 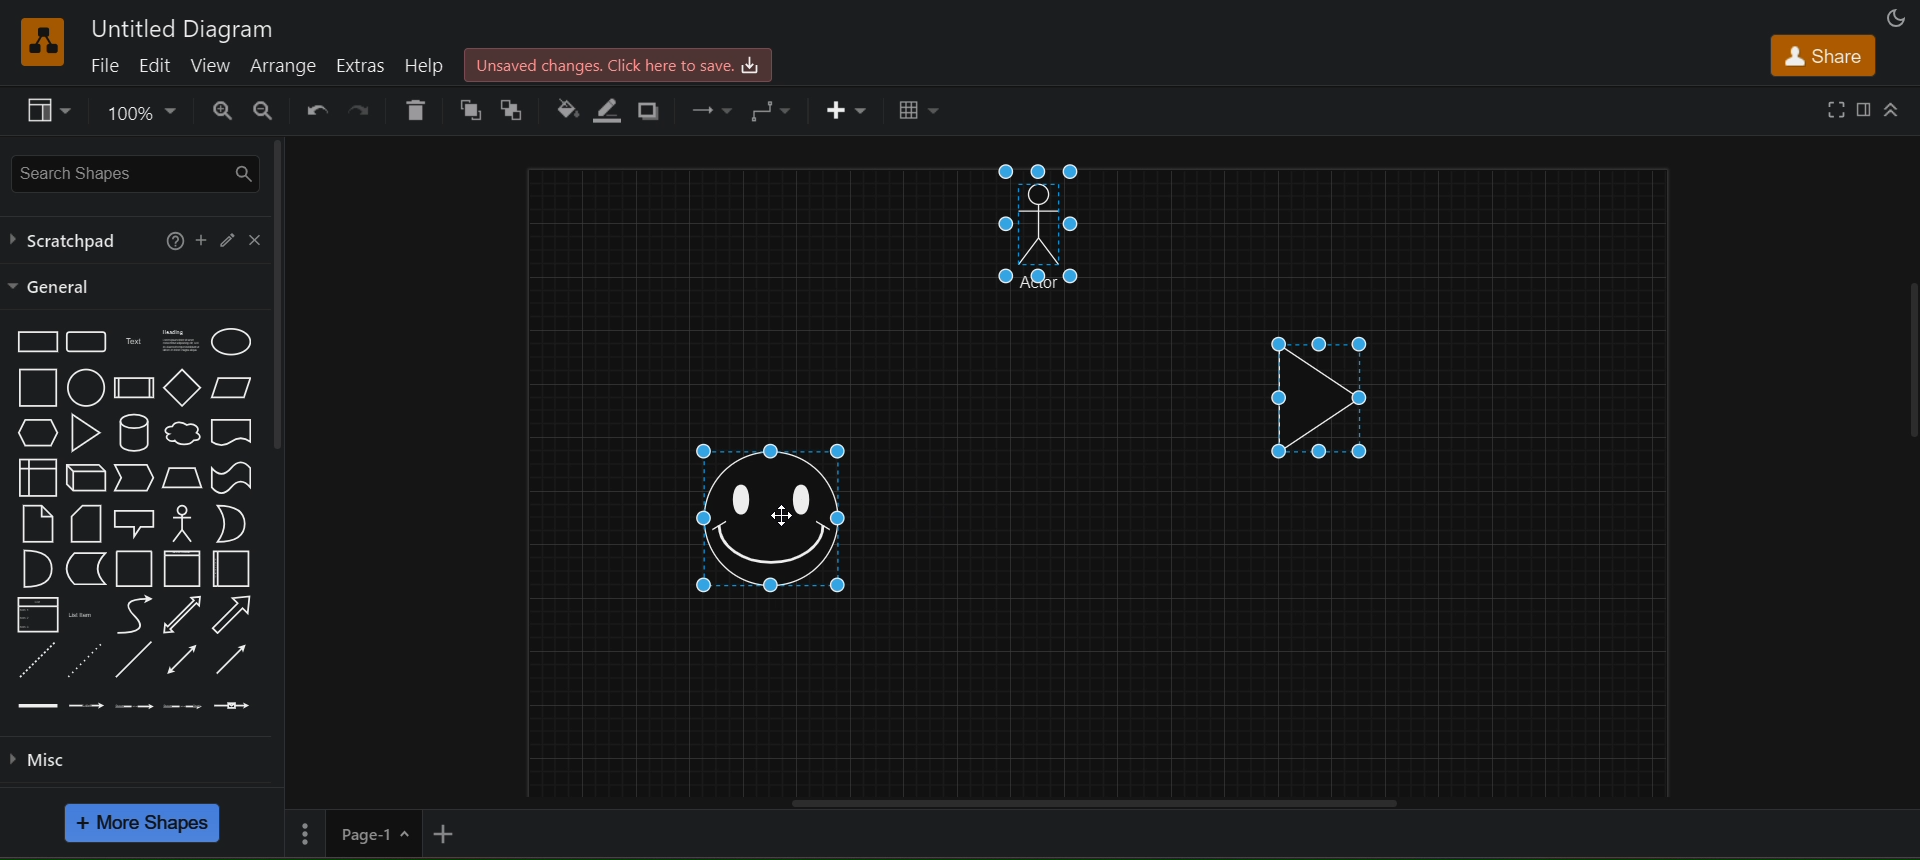 What do you see at coordinates (35, 388) in the screenshot?
I see `square` at bounding box center [35, 388].